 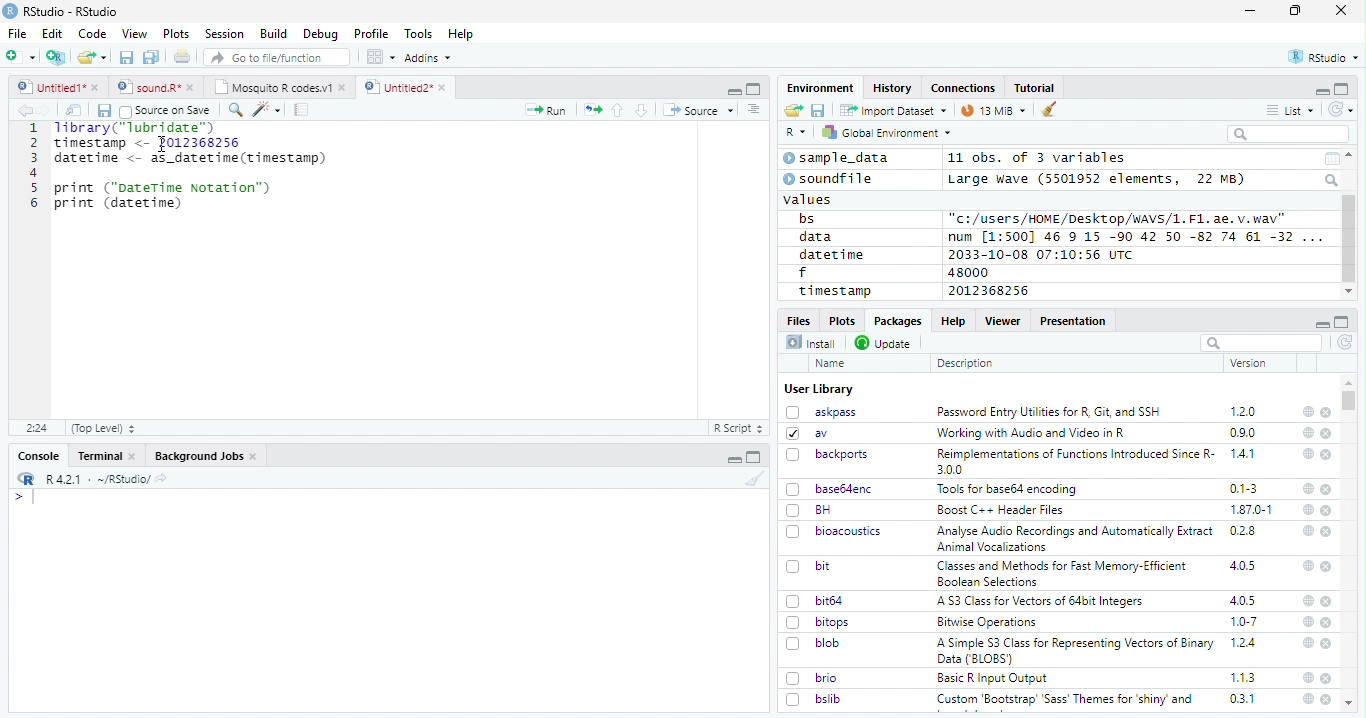 What do you see at coordinates (22, 57) in the screenshot?
I see `New file` at bounding box center [22, 57].